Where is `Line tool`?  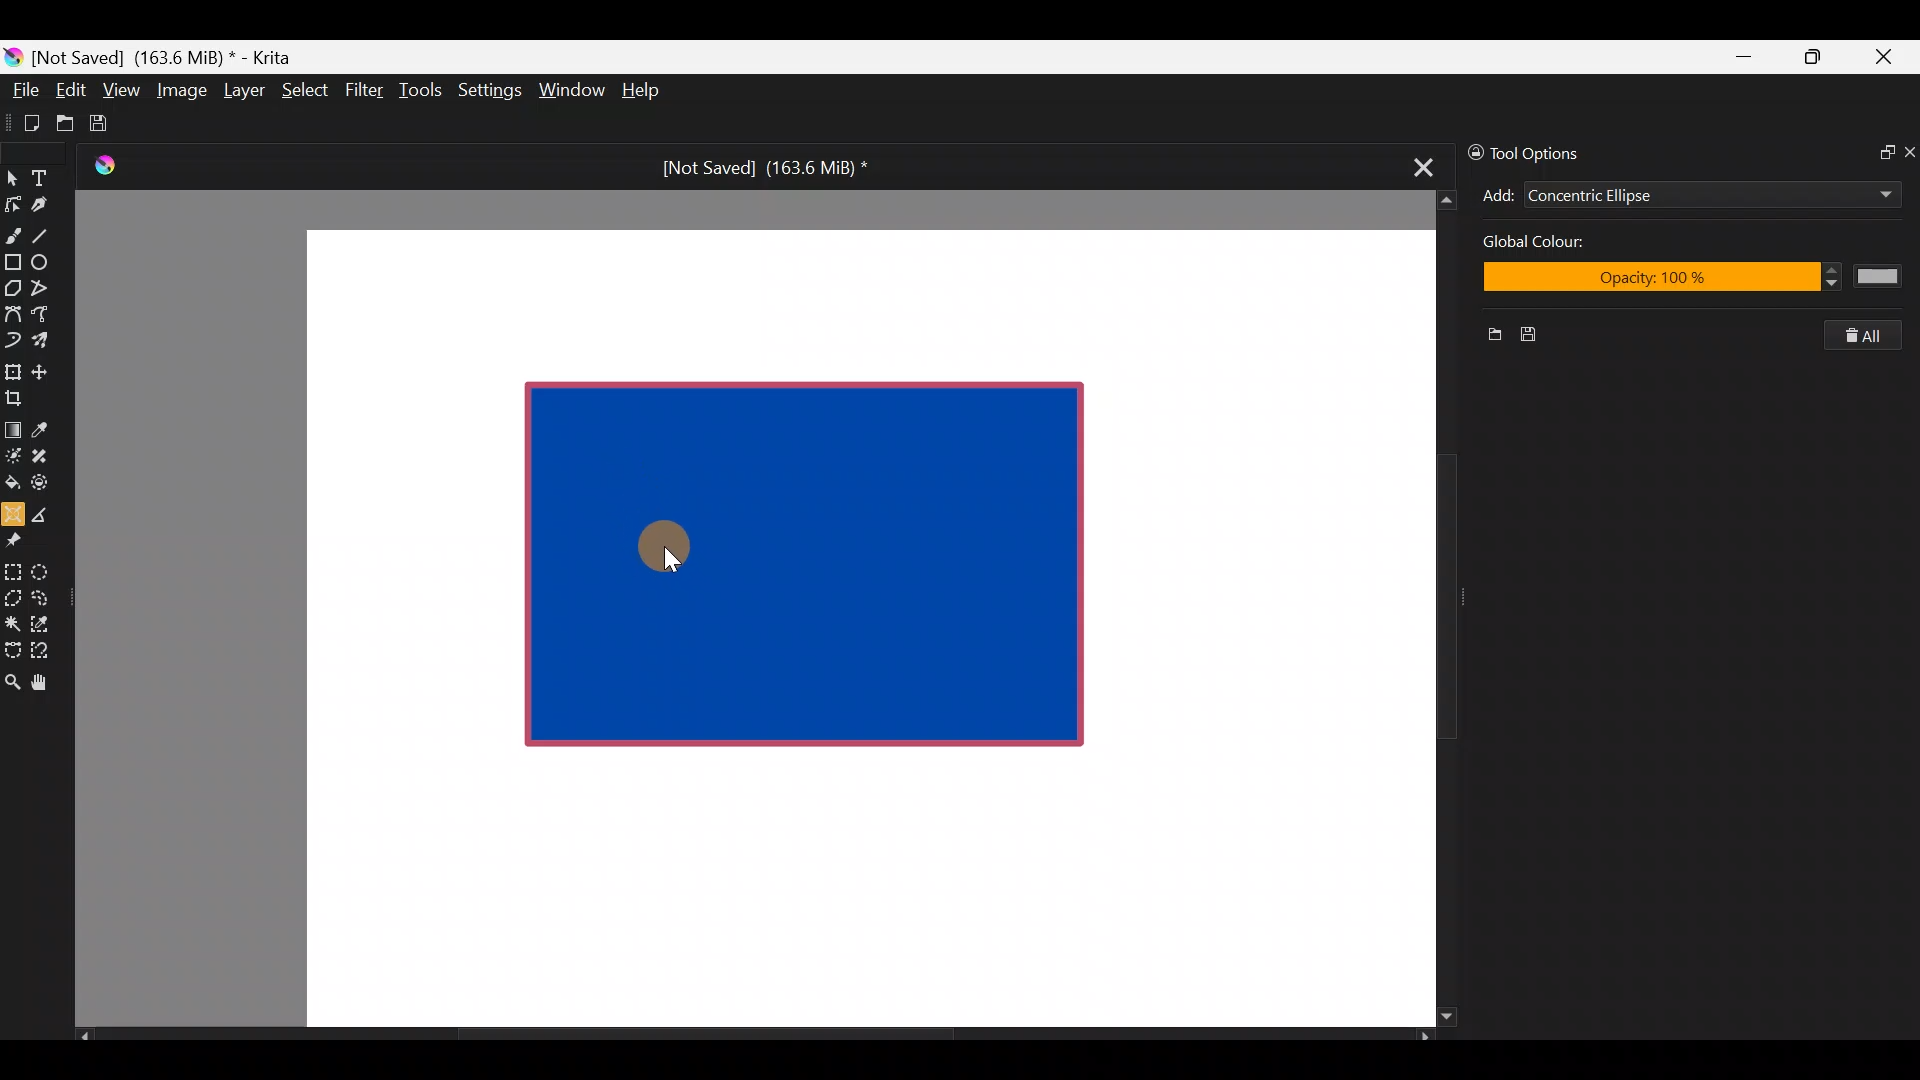 Line tool is located at coordinates (53, 234).